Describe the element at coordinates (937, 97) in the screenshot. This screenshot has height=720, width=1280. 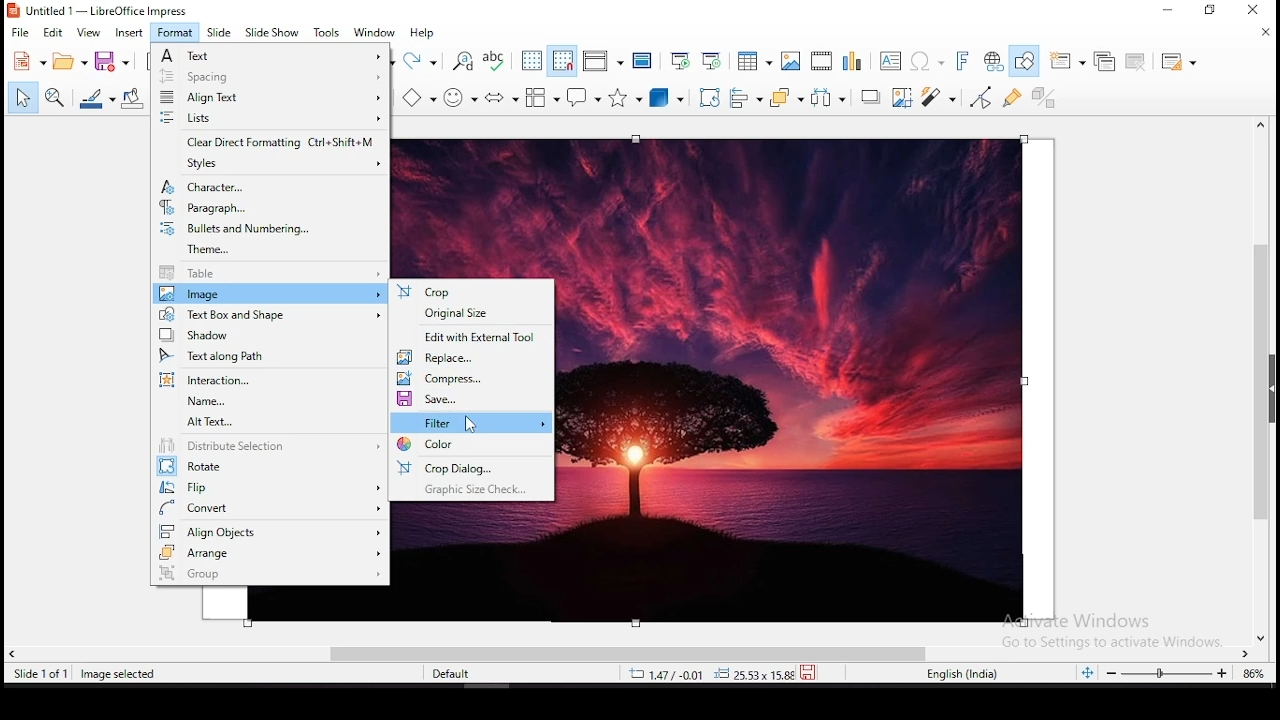
I see `filter` at that location.